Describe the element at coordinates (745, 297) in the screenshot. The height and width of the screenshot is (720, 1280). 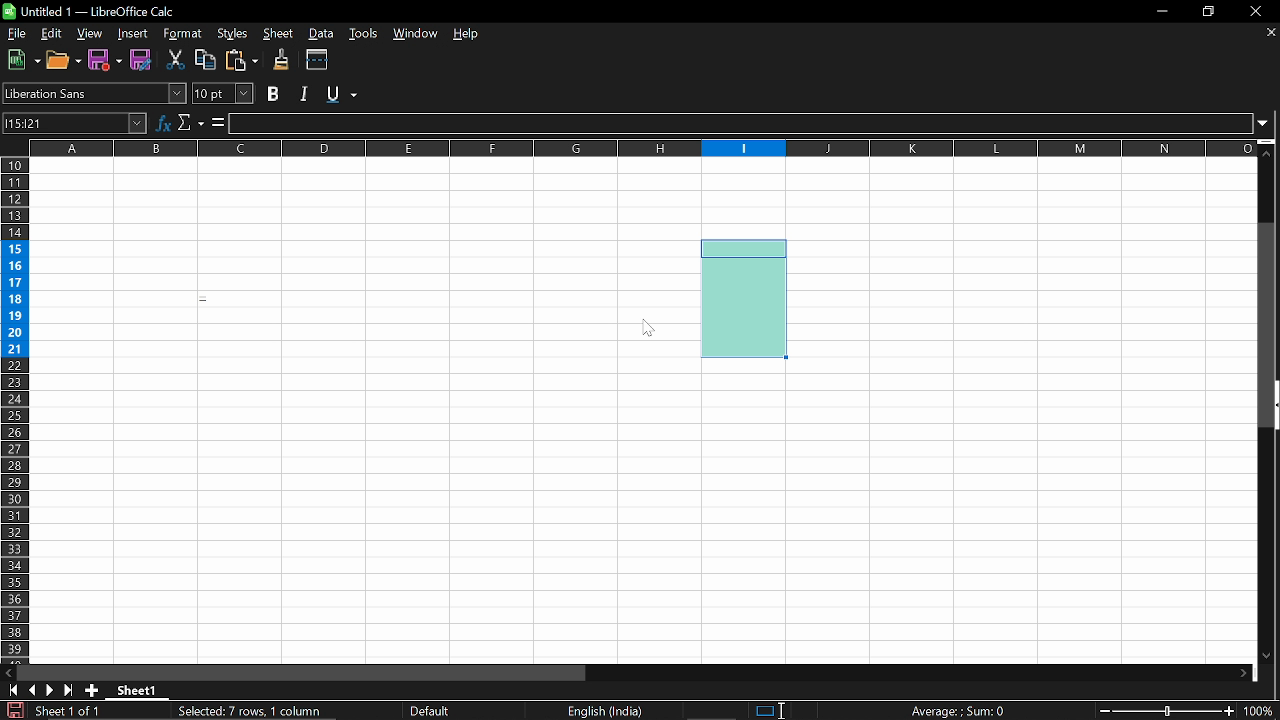
I see `Selected cells` at that location.